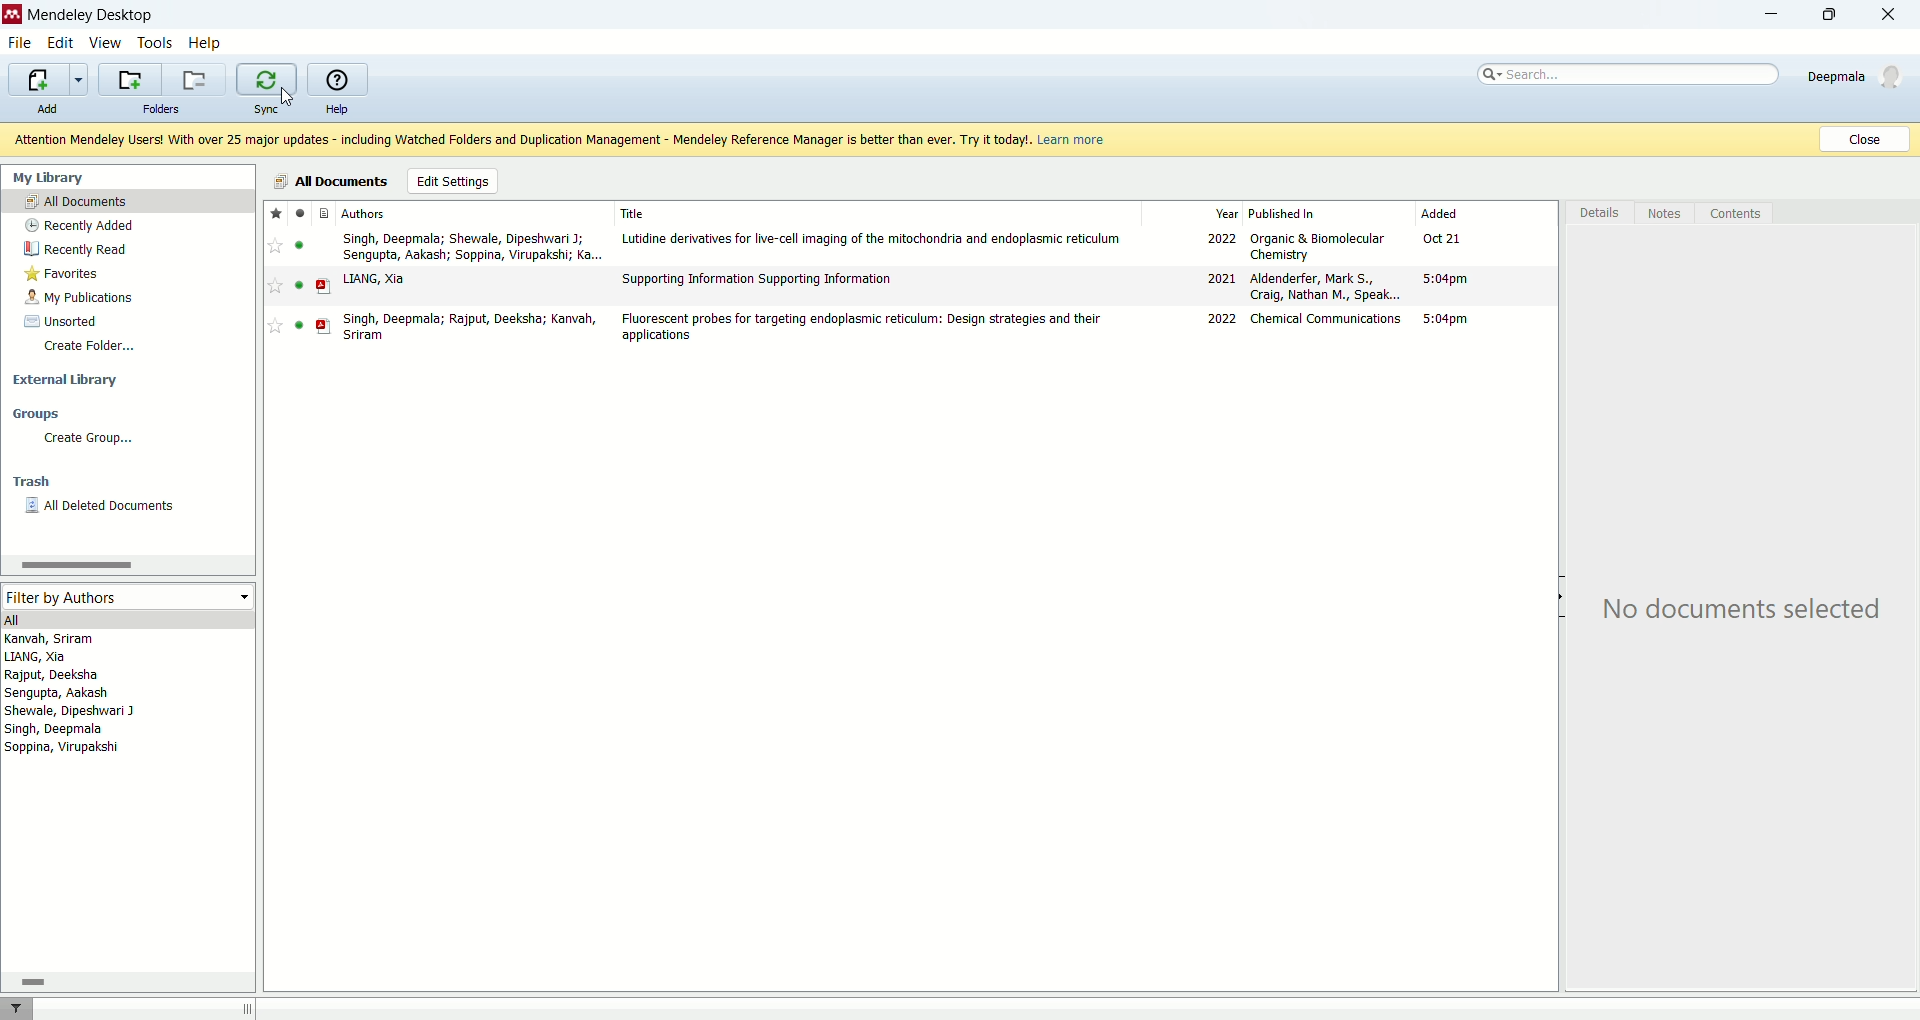  Describe the element at coordinates (12, 14) in the screenshot. I see `Mendeley logo` at that location.